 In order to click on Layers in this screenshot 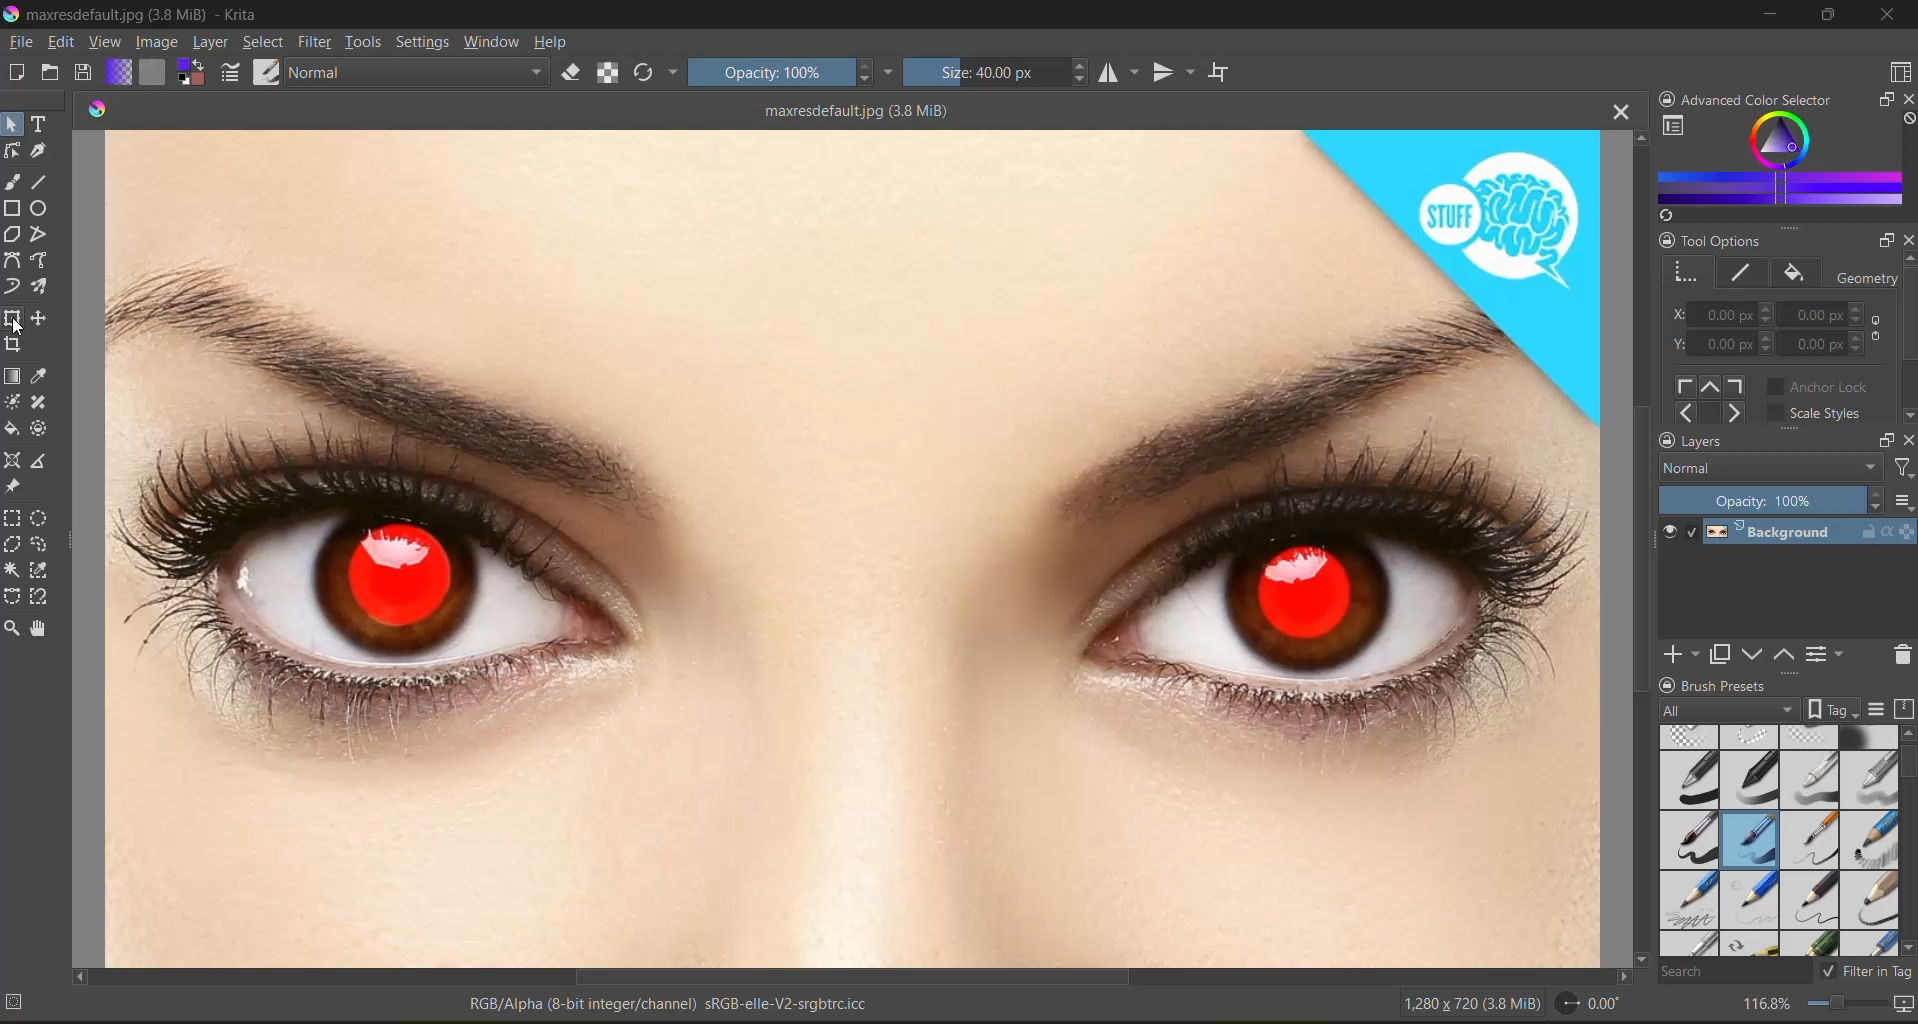, I will do `click(1728, 438)`.